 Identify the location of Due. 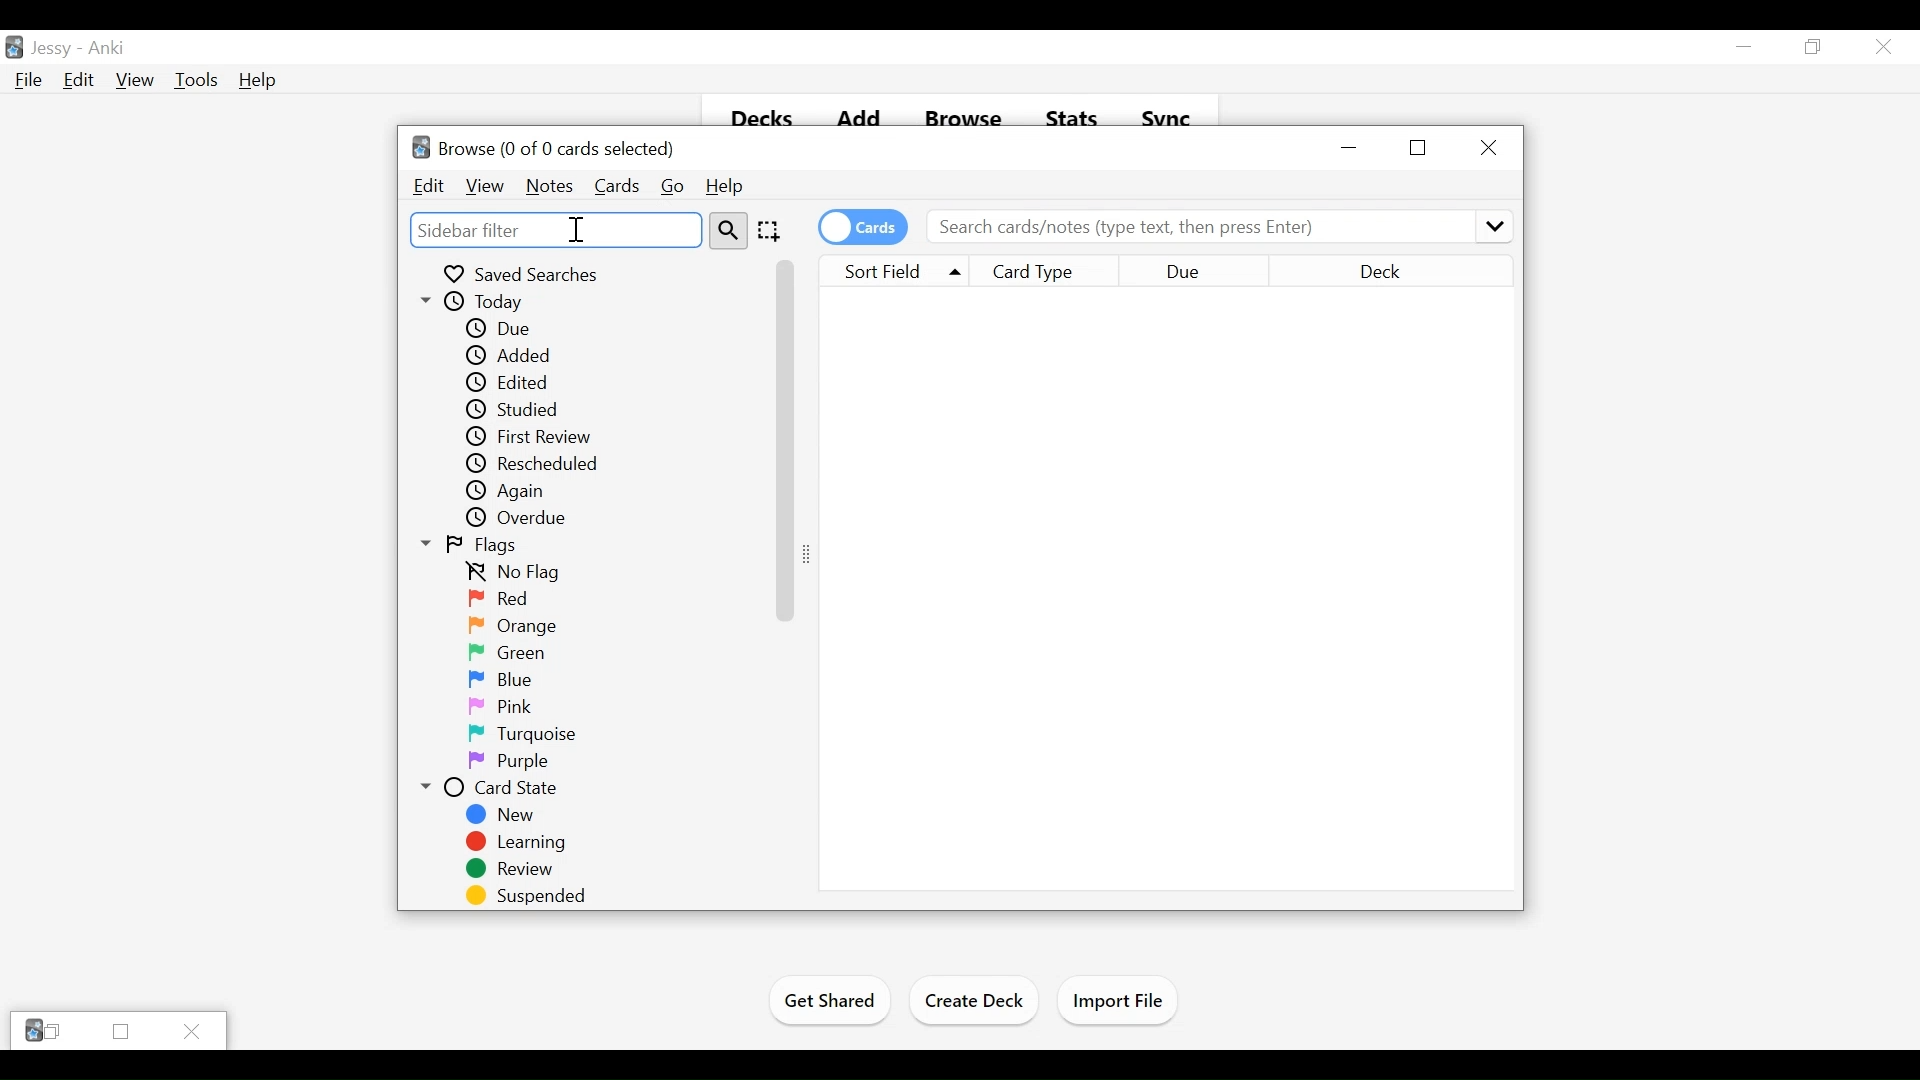
(500, 328).